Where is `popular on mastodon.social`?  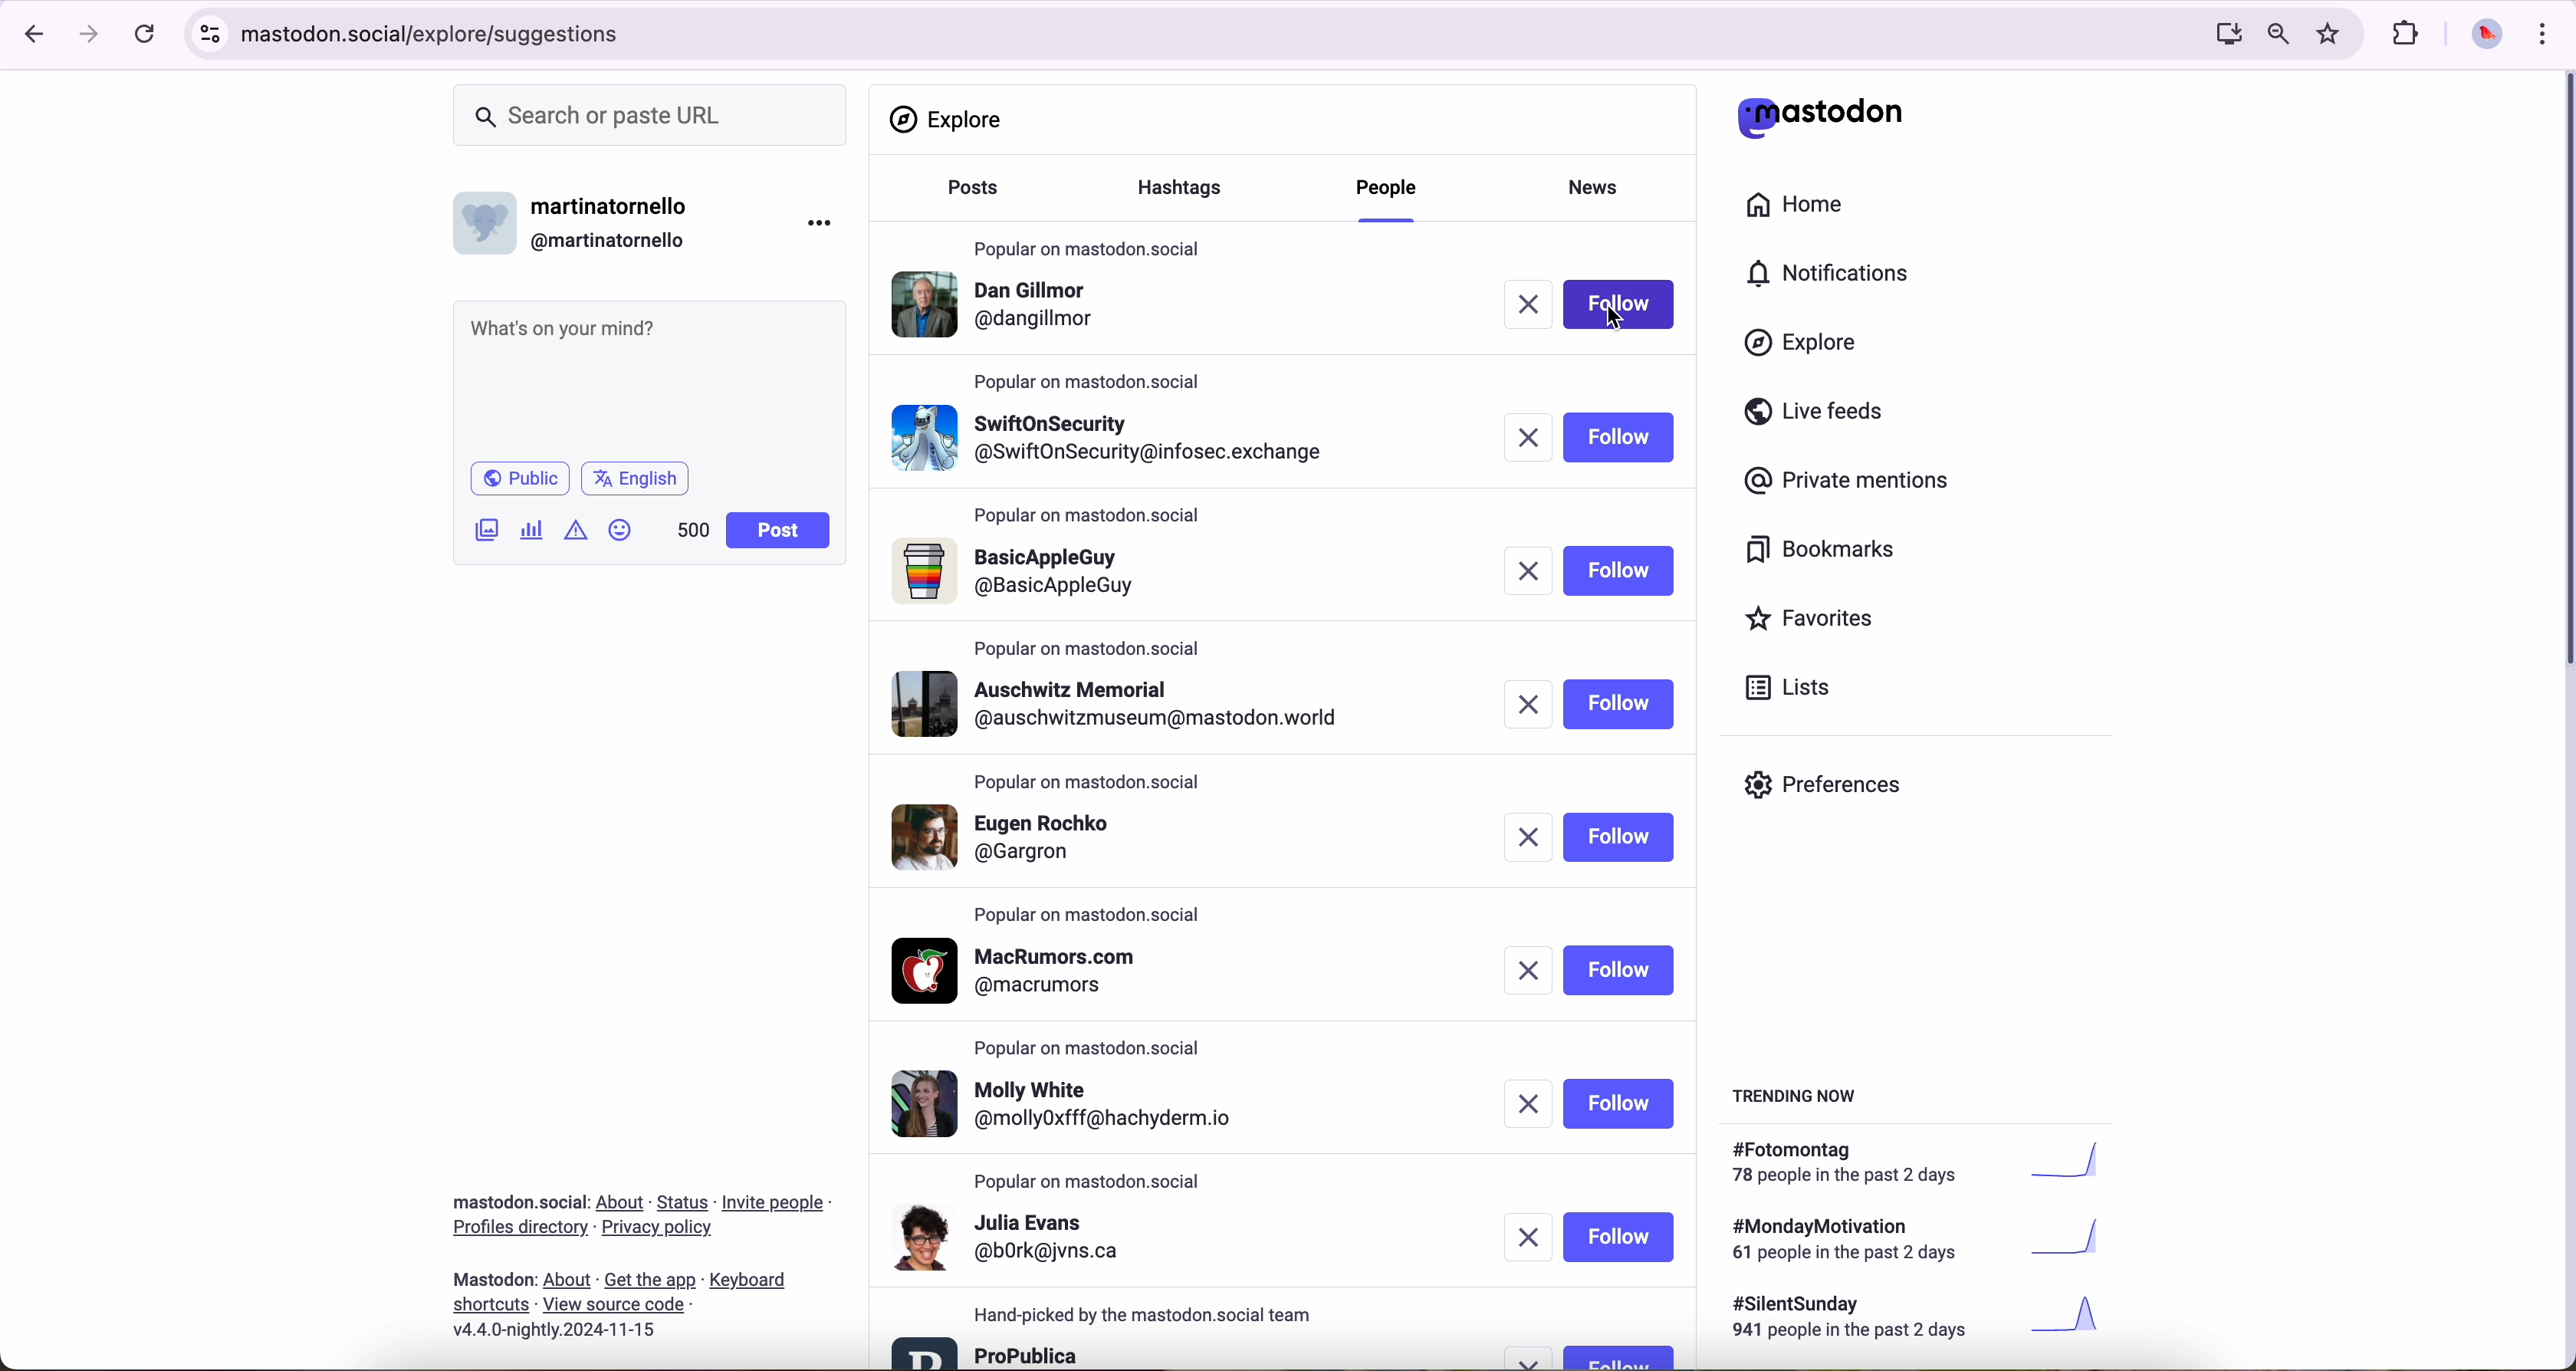
popular on mastodon.social is located at coordinates (1090, 517).